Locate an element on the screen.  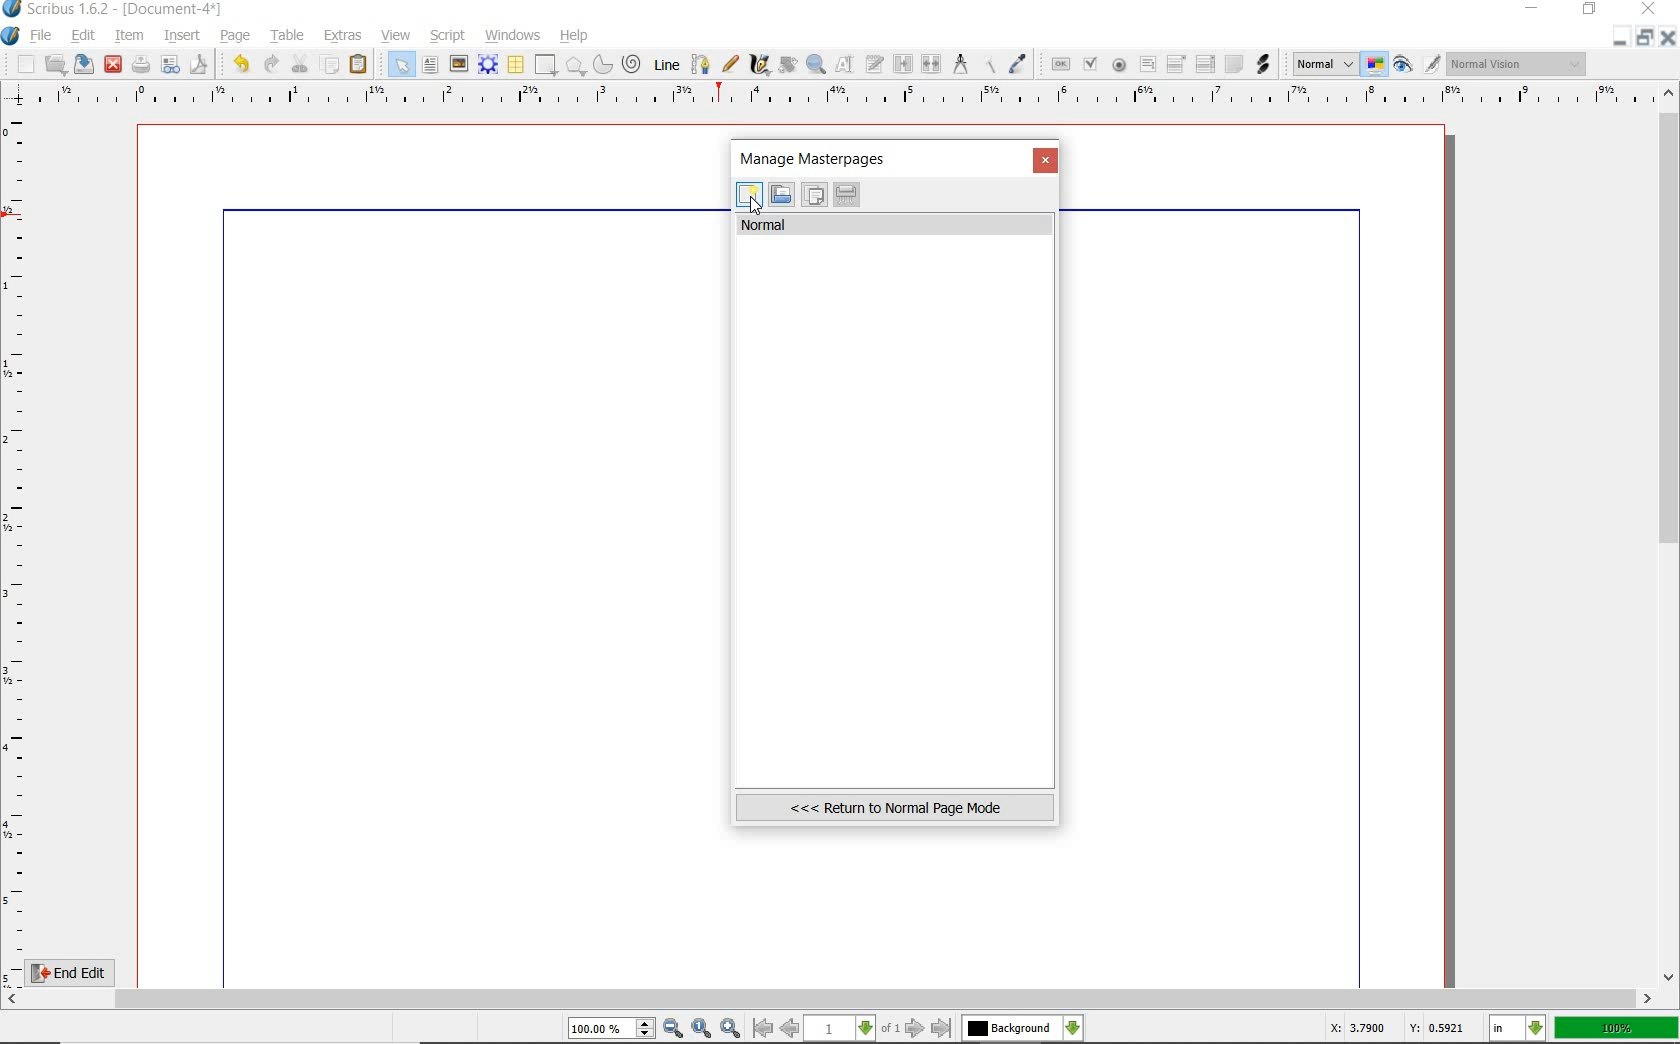
item is located at coordinates (130, 37).